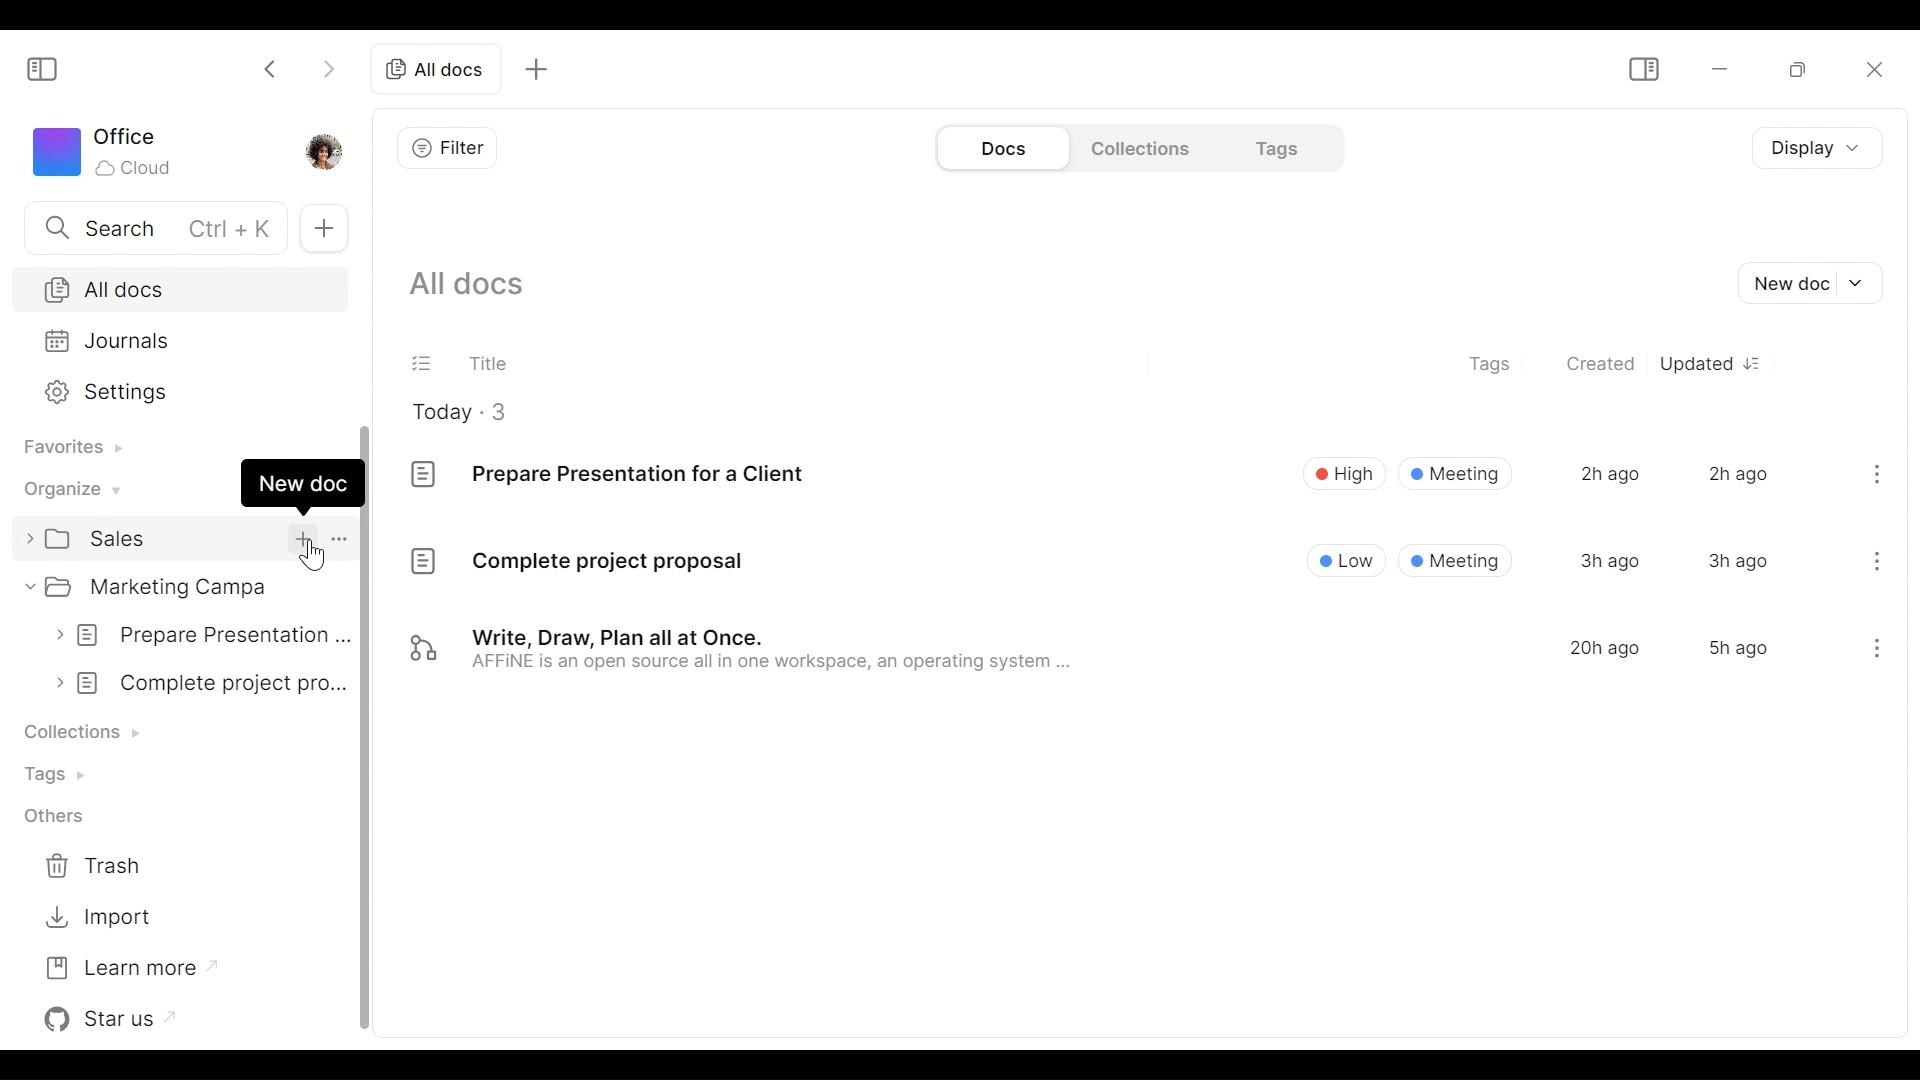 The image size is (1920, 1080). I want to click on All Docs, so click(177, 289).